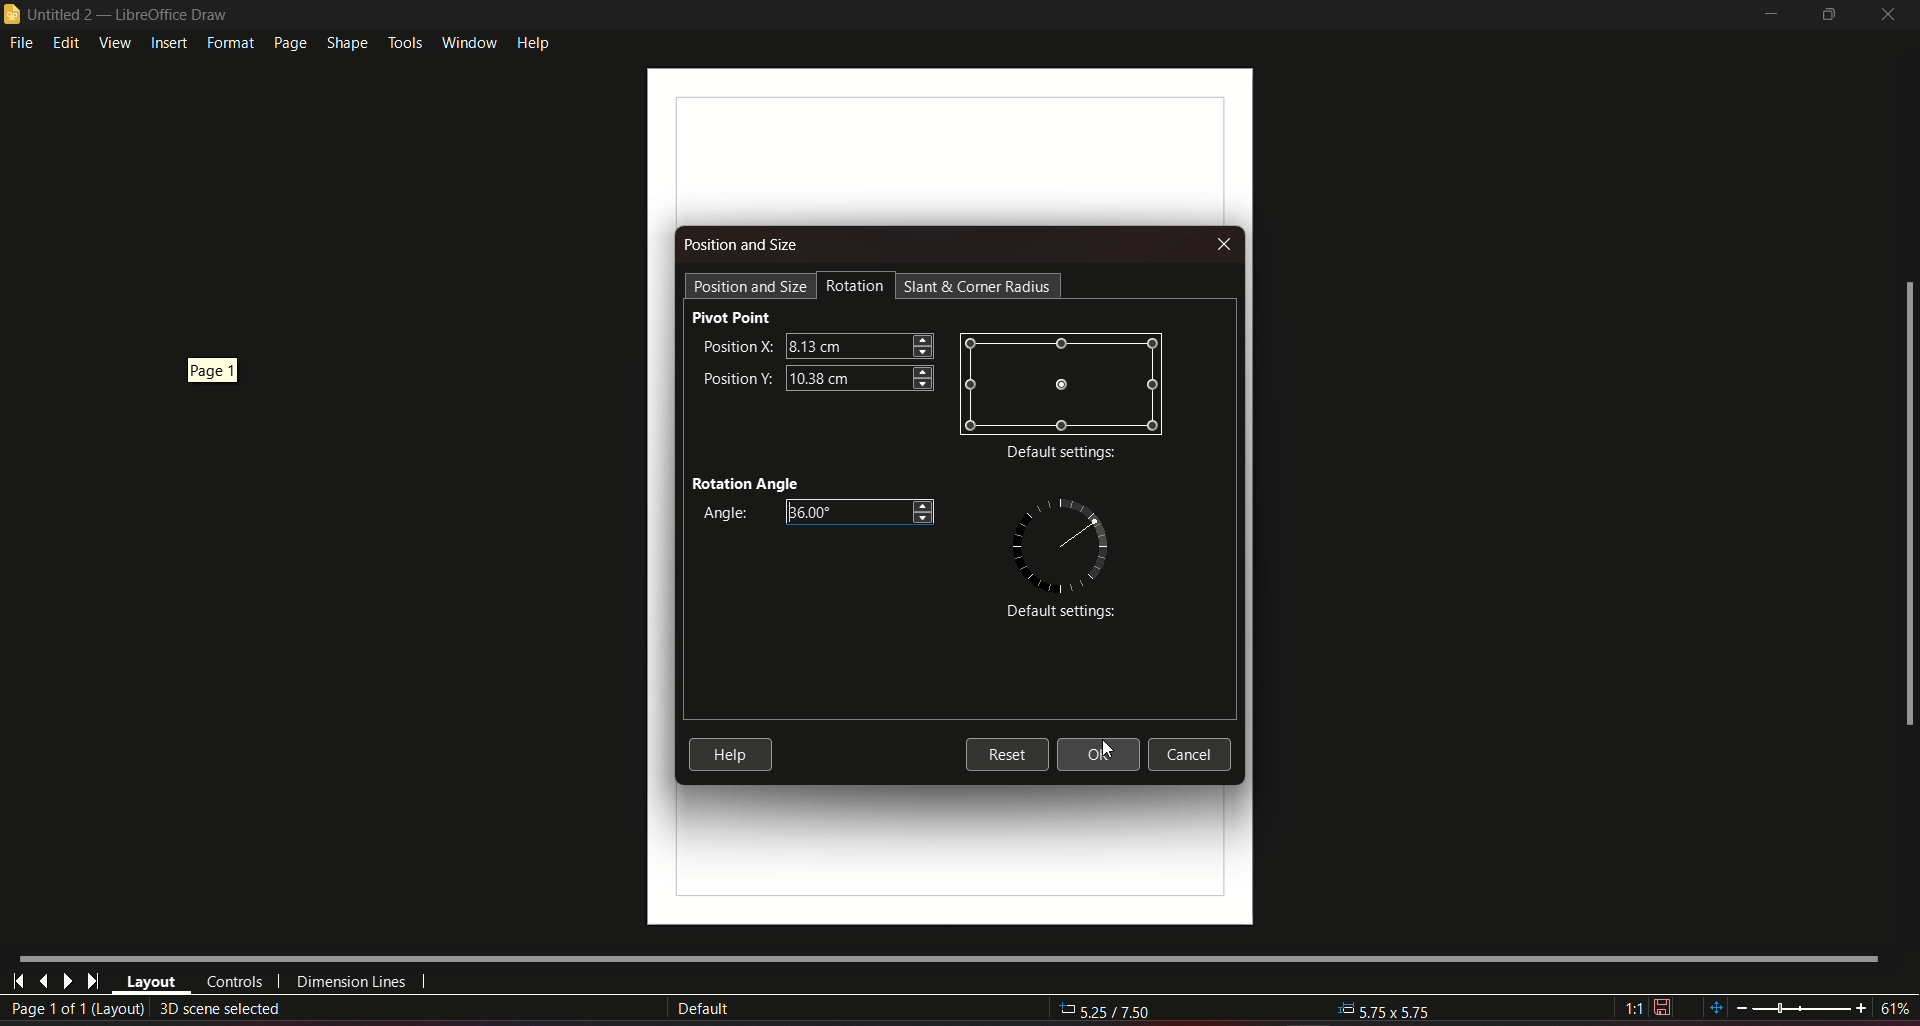 This screenshot has height=1026, width=1920. I want to click on edit, so click(67, 42).